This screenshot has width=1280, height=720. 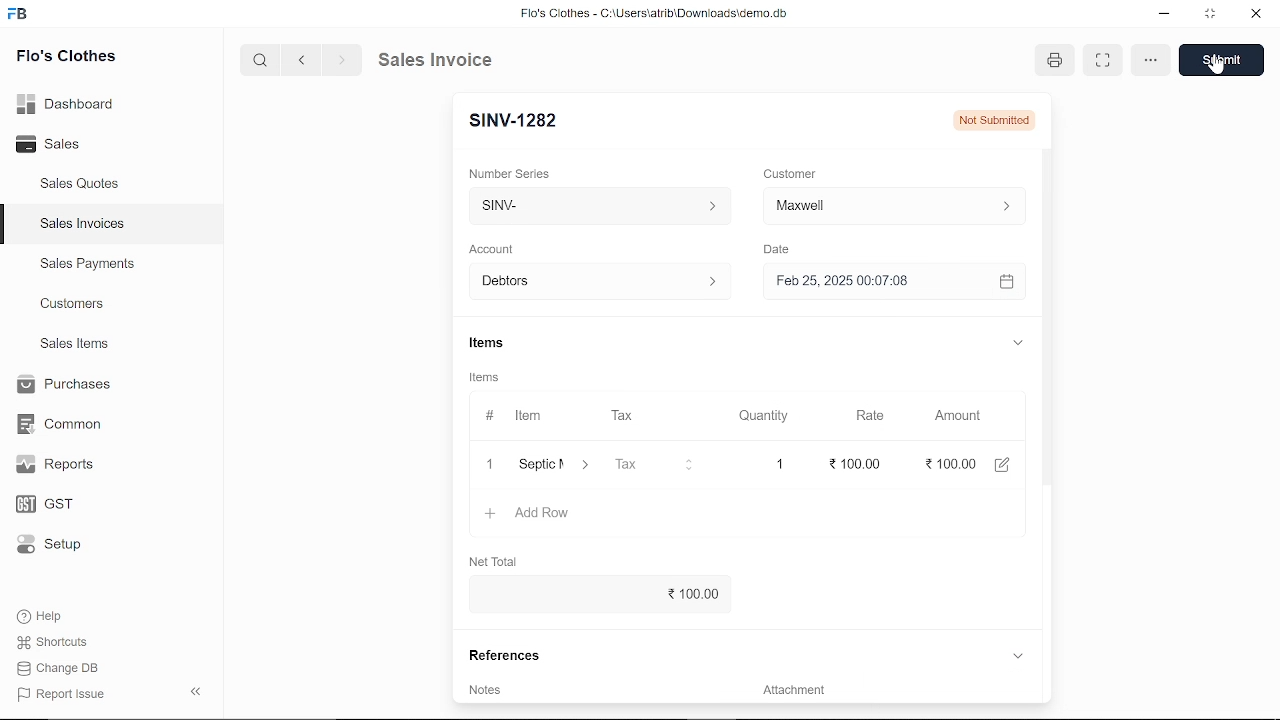 What do you see at coordinates (1057, 59) in the screenshot?
I see `print` at bounding box center [1057, 59].